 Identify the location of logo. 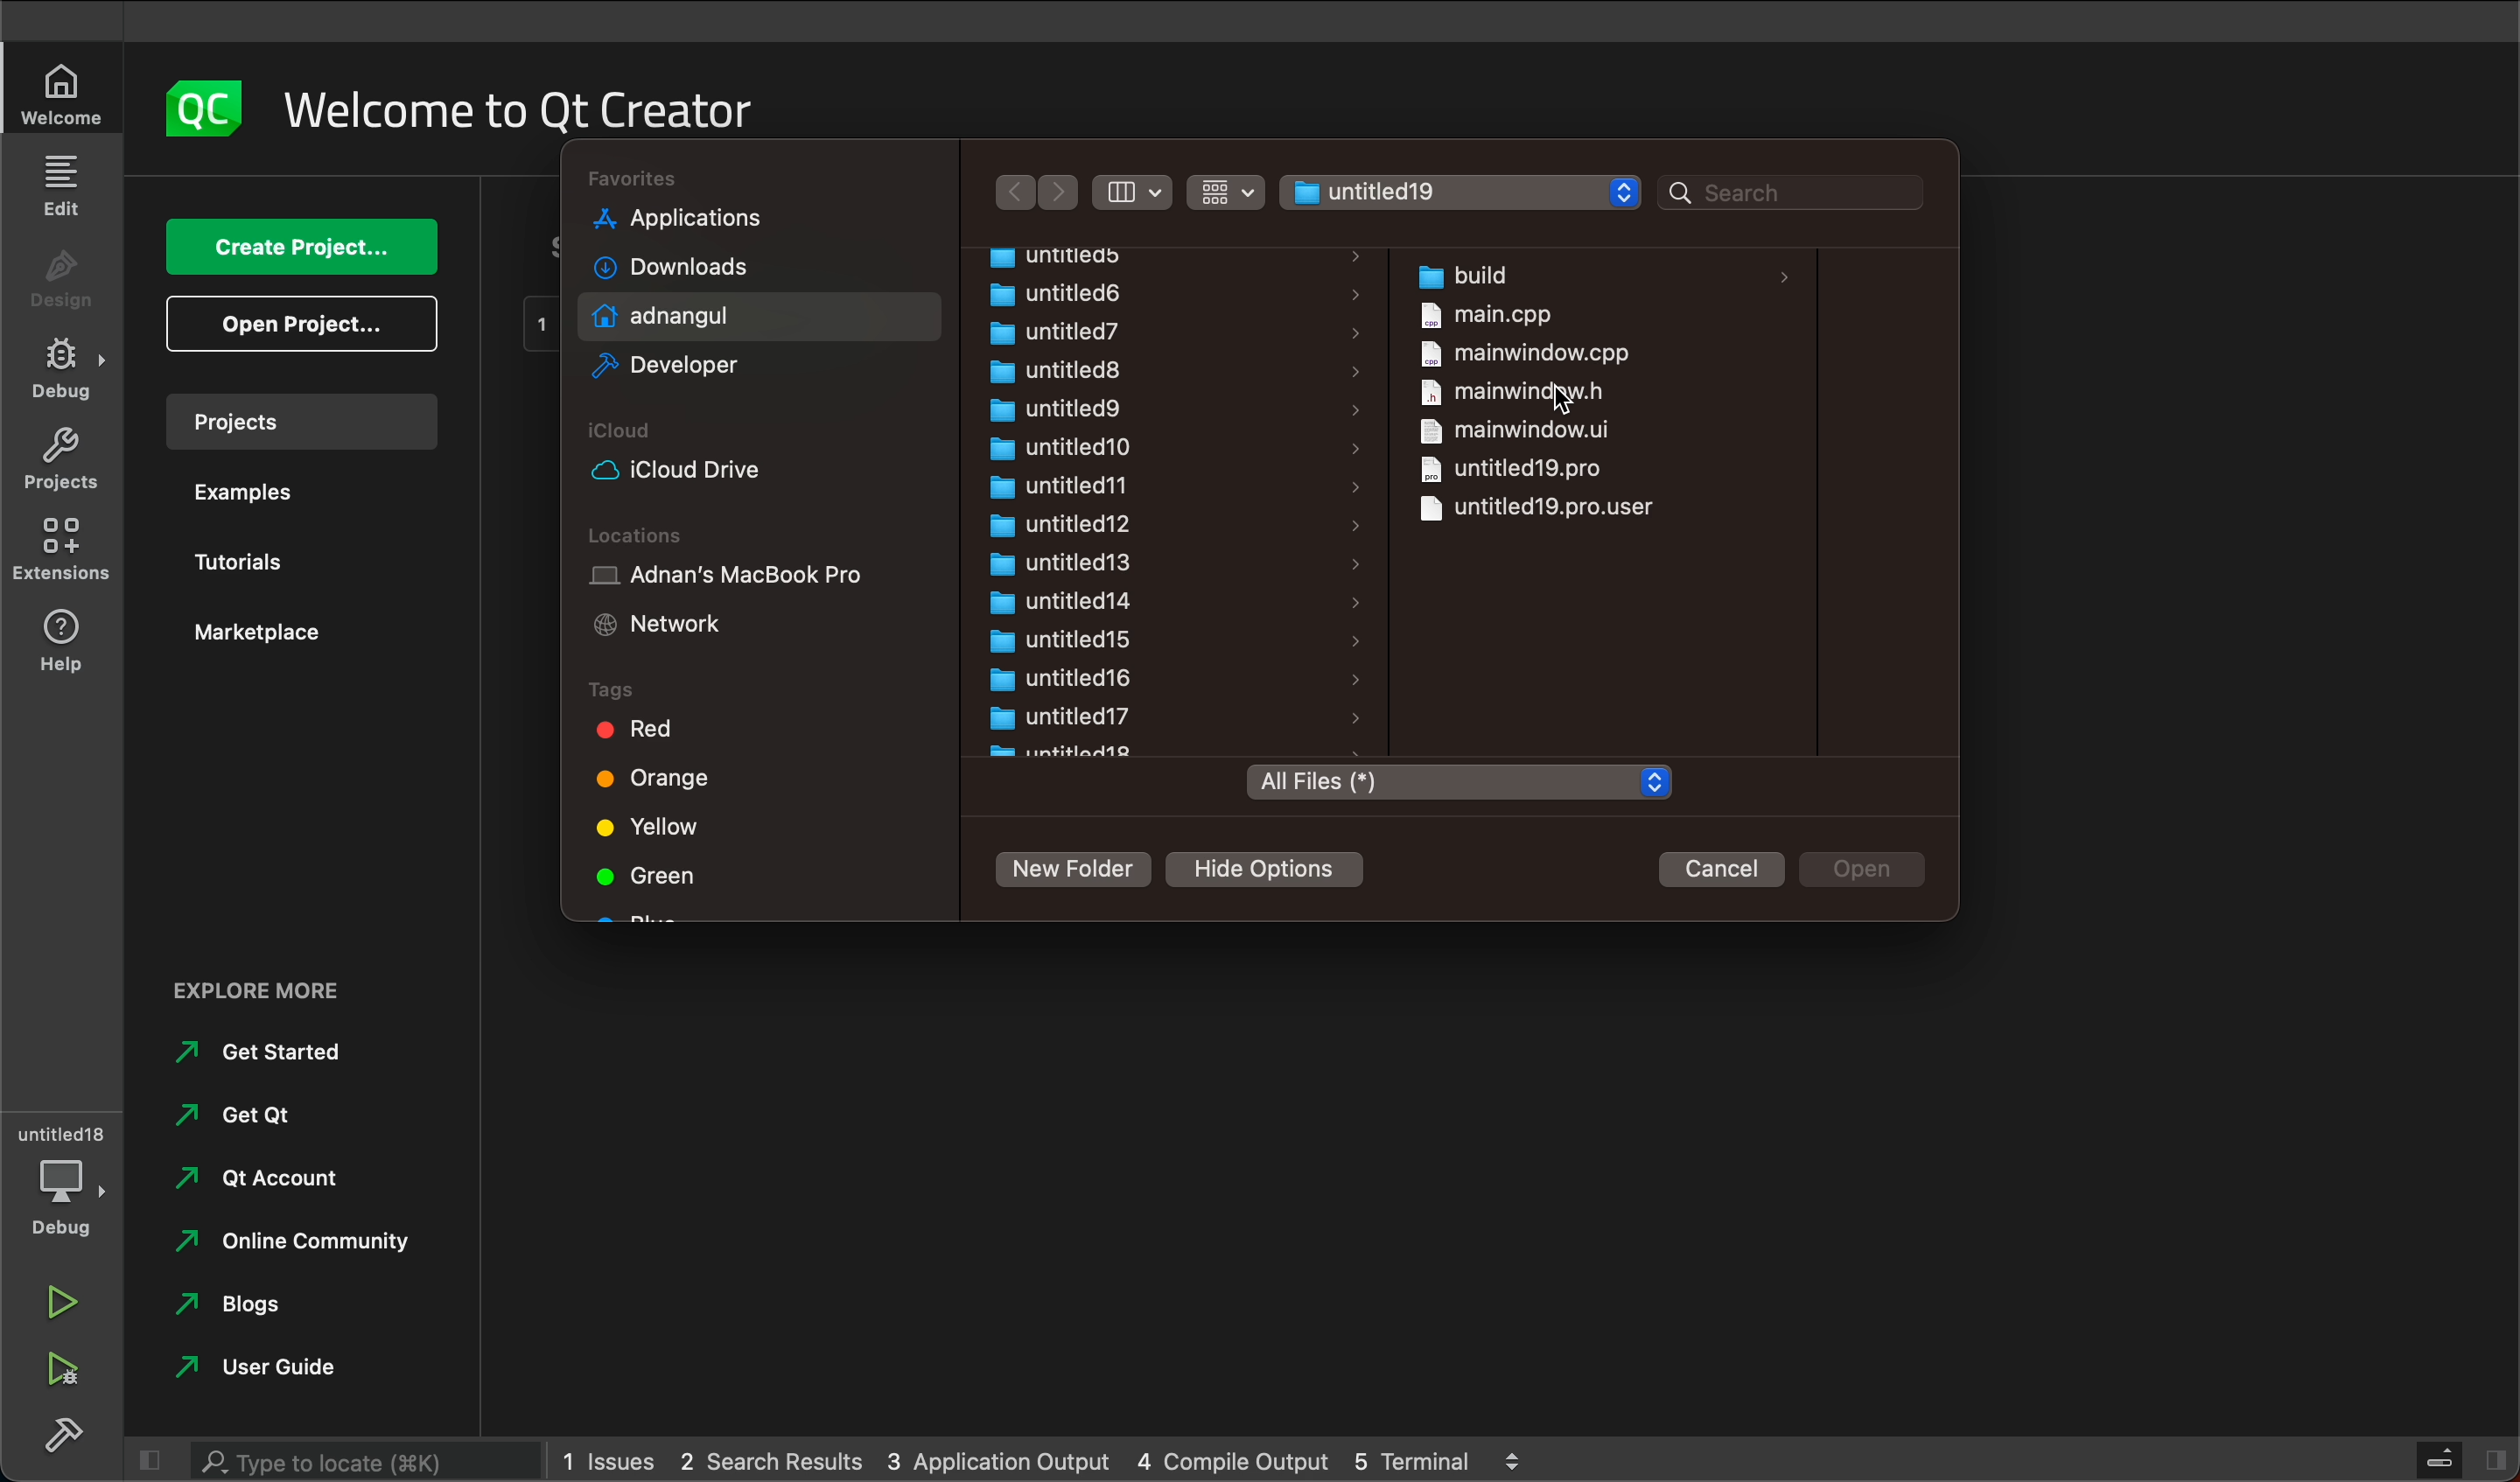
(210, 106).